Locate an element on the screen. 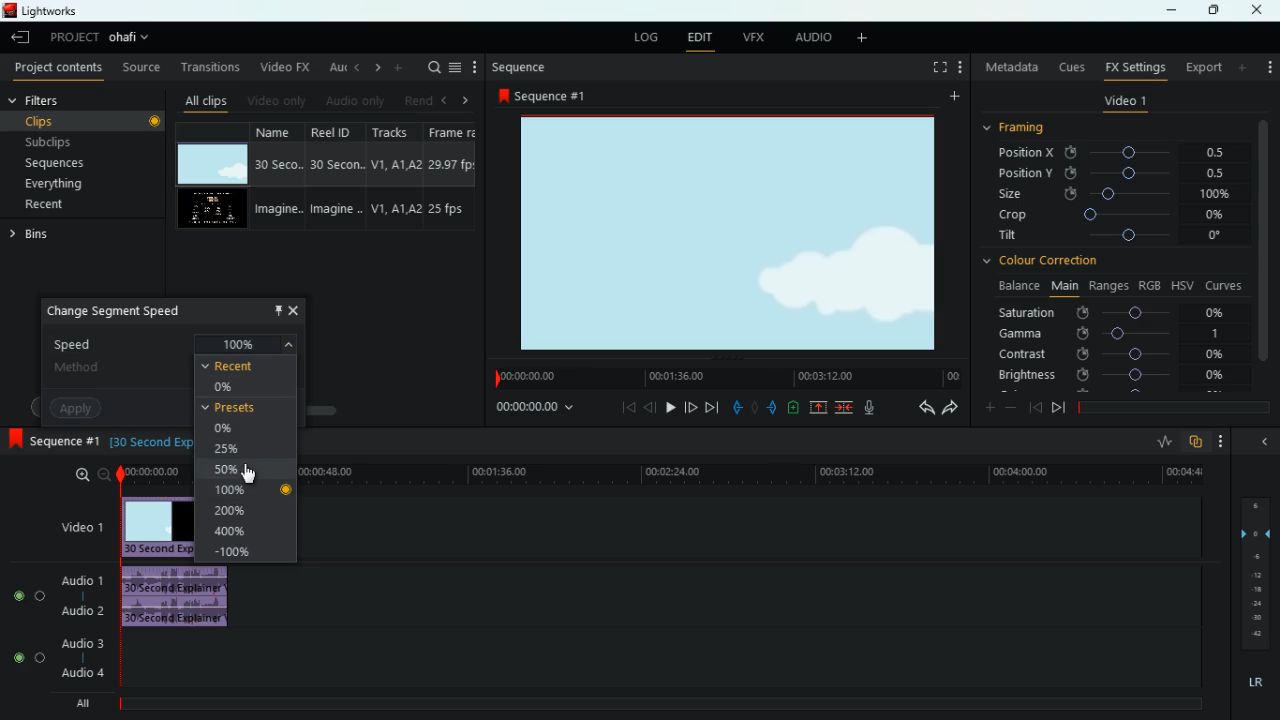 This screenshot has width=1280, height=720. name is located at coordinates (276, 177).